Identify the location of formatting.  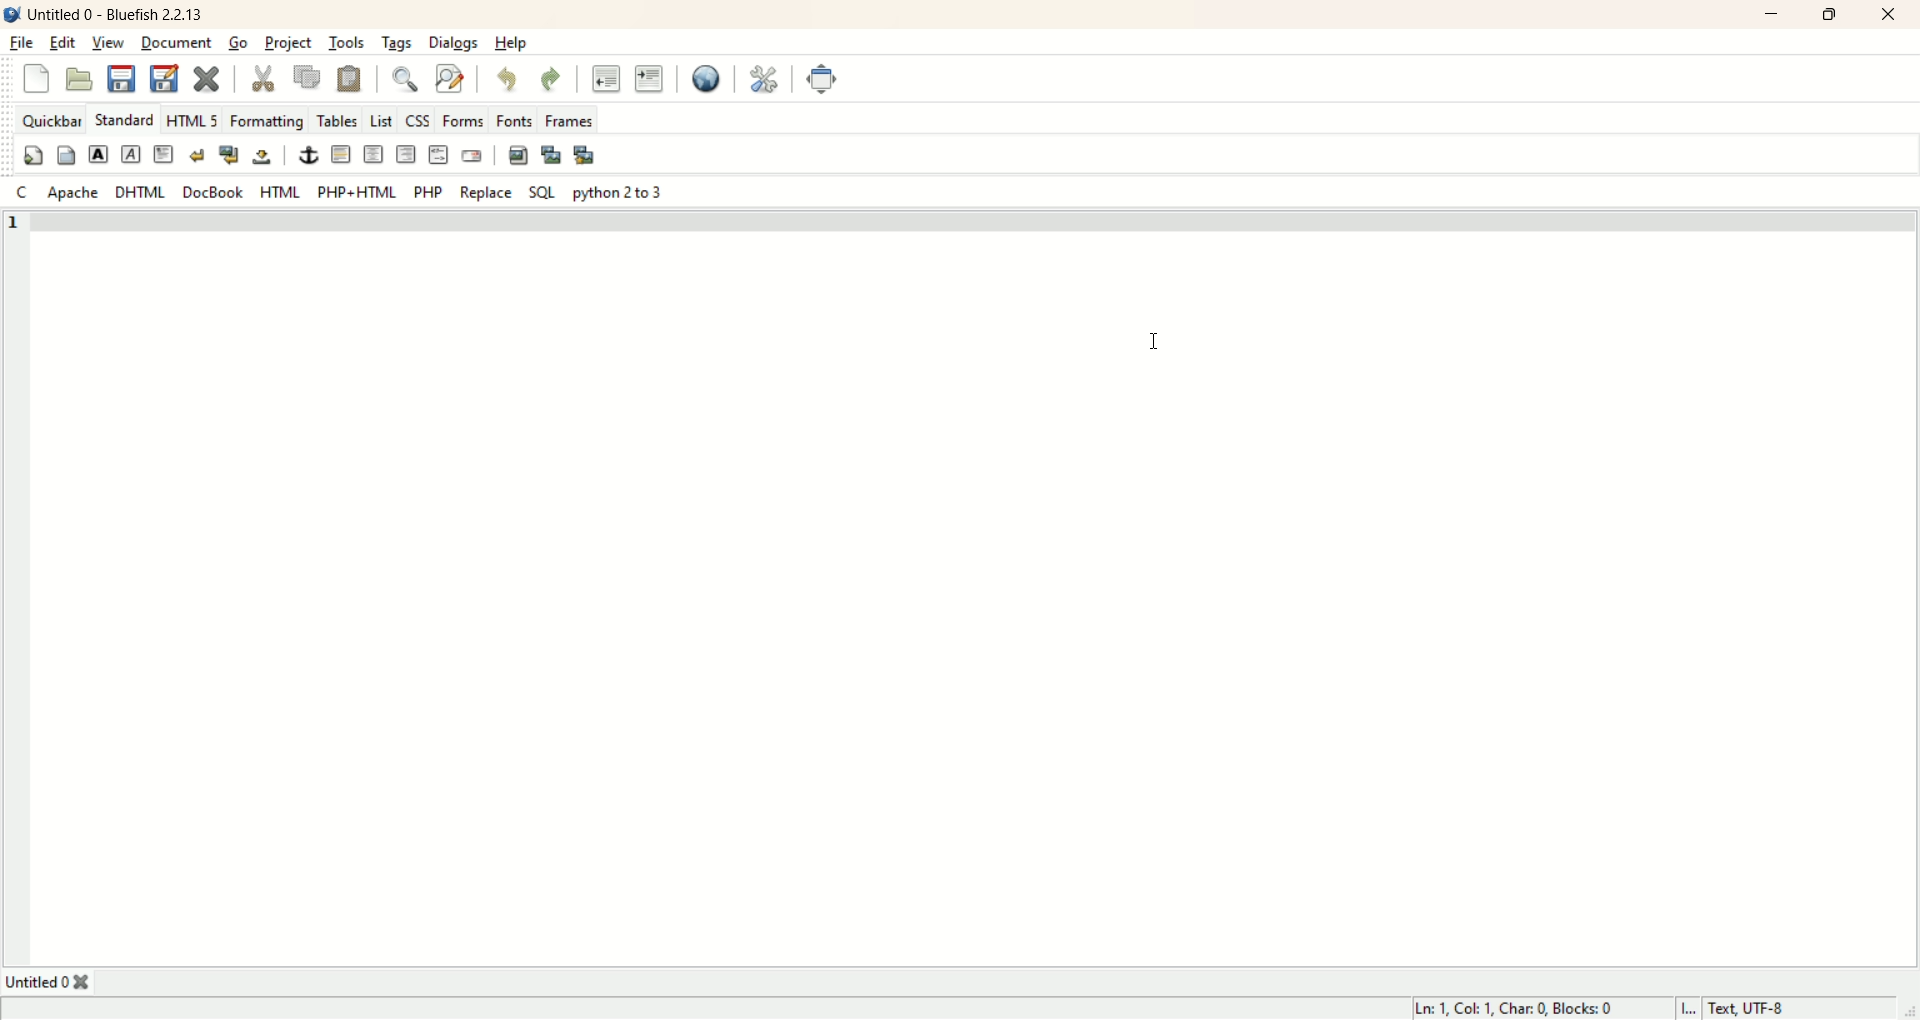
(269, 123).